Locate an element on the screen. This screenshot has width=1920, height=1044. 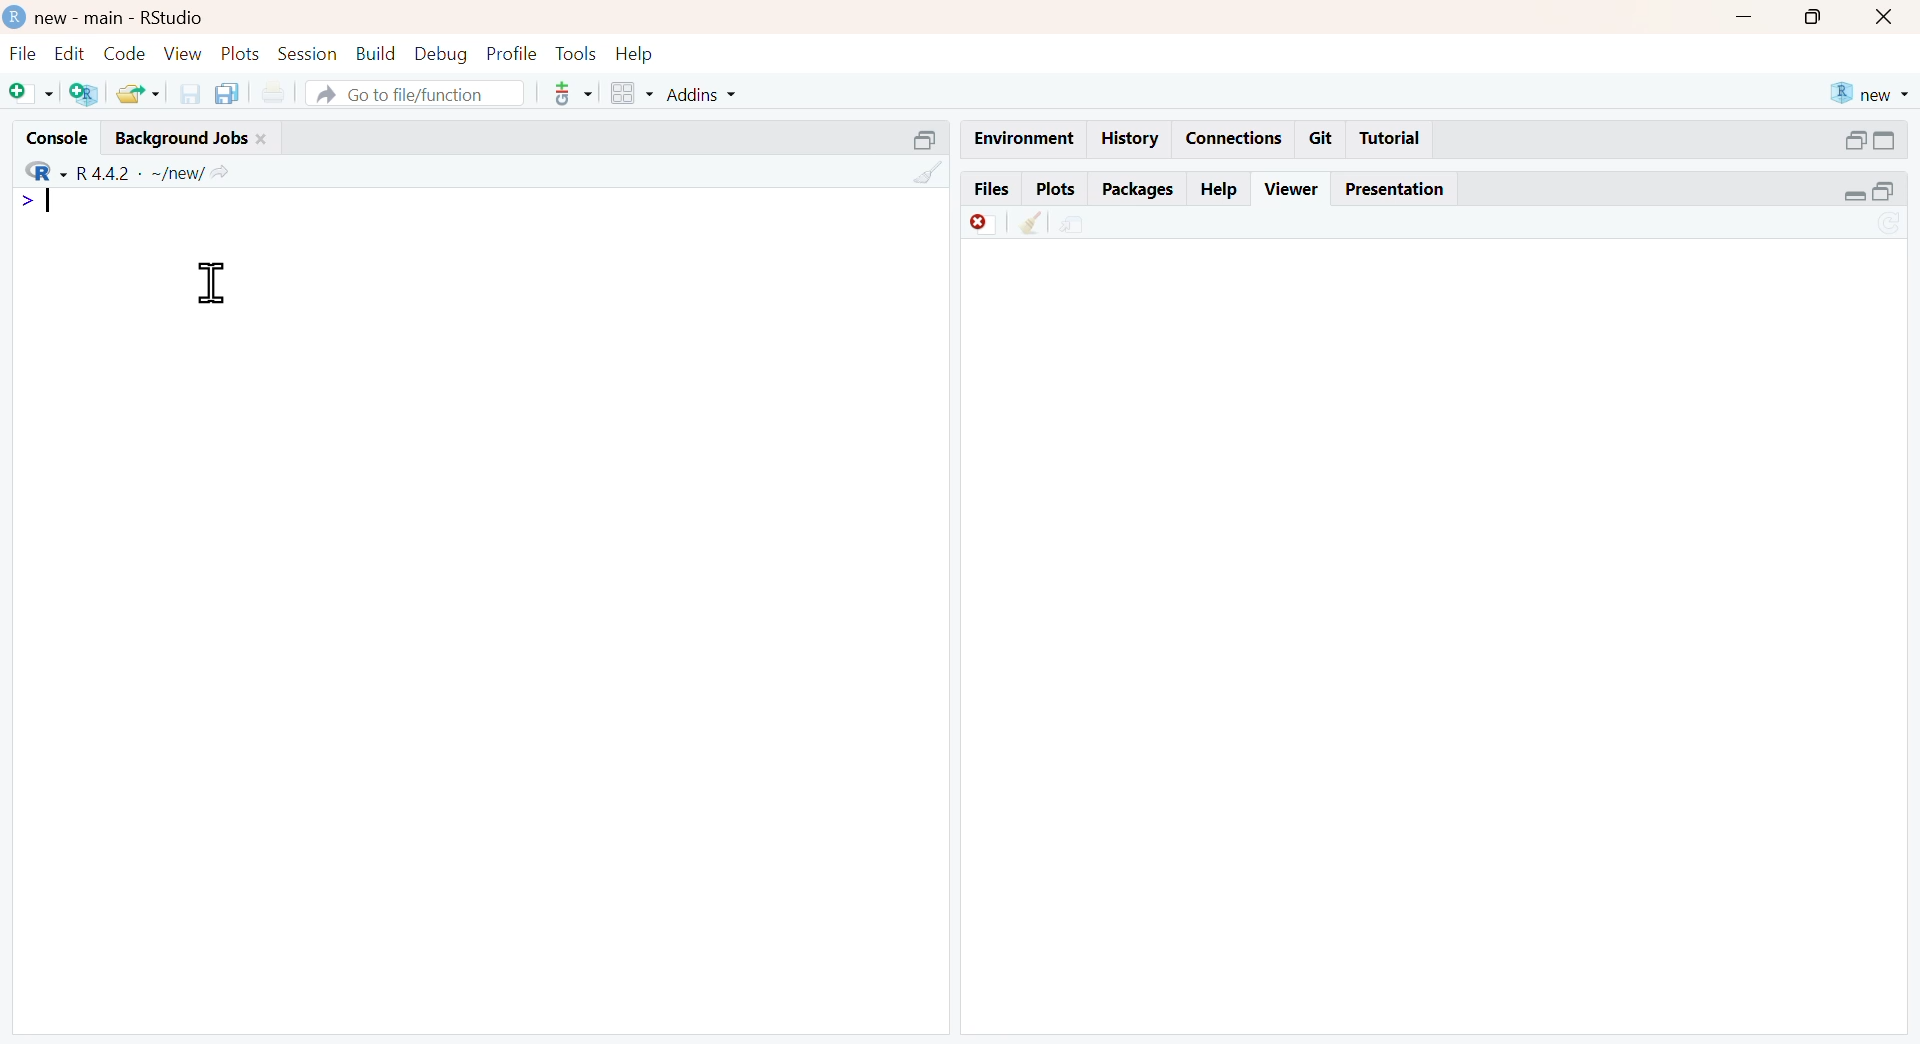
Code is located at coordinates (123, 52).